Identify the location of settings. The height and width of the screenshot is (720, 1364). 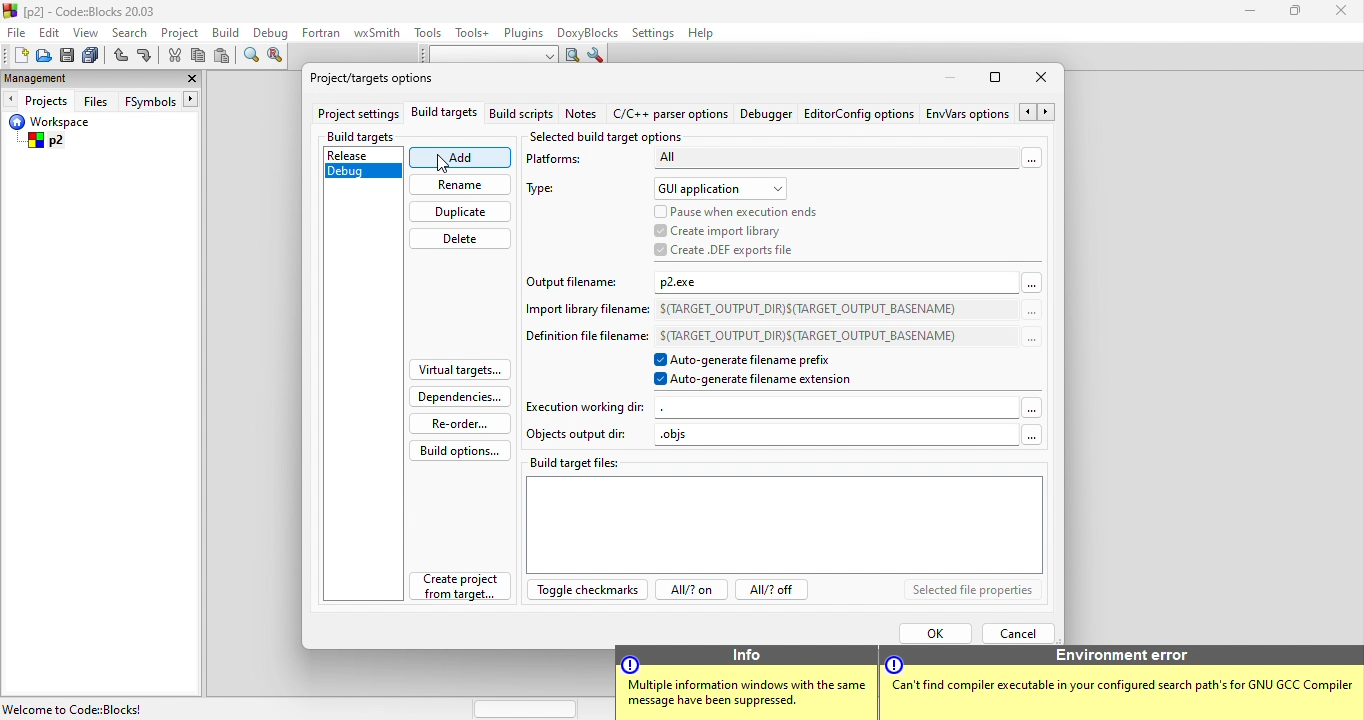
(652, 34).